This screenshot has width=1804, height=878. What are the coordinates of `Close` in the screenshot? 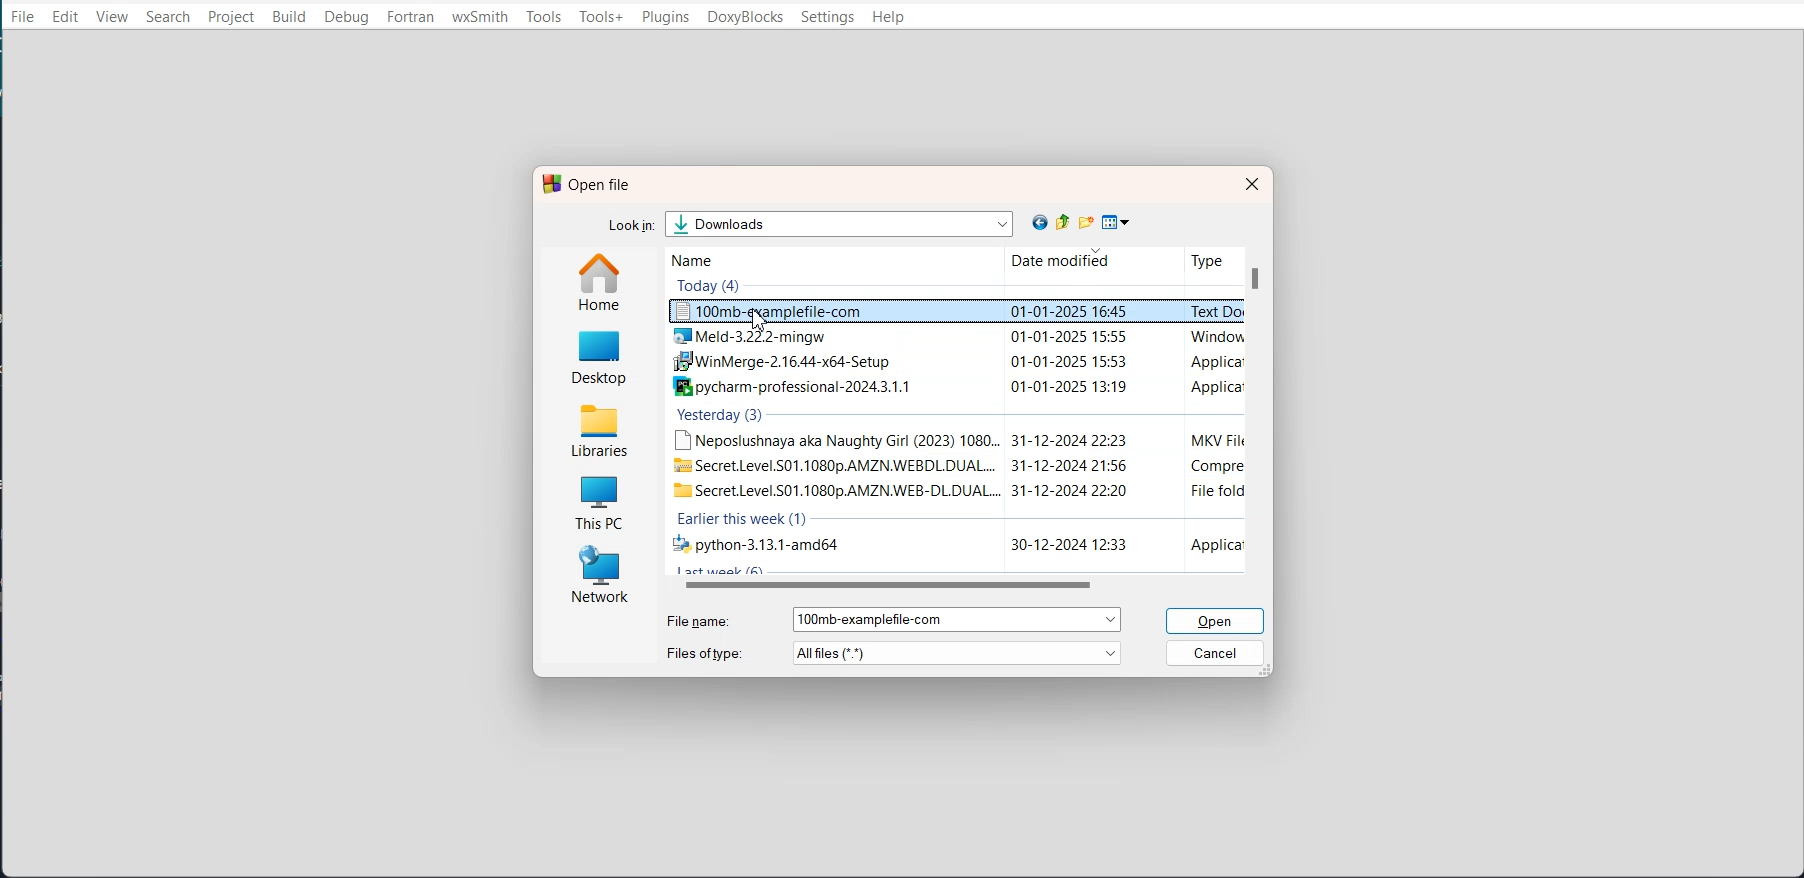 It's located at (1249, 183).